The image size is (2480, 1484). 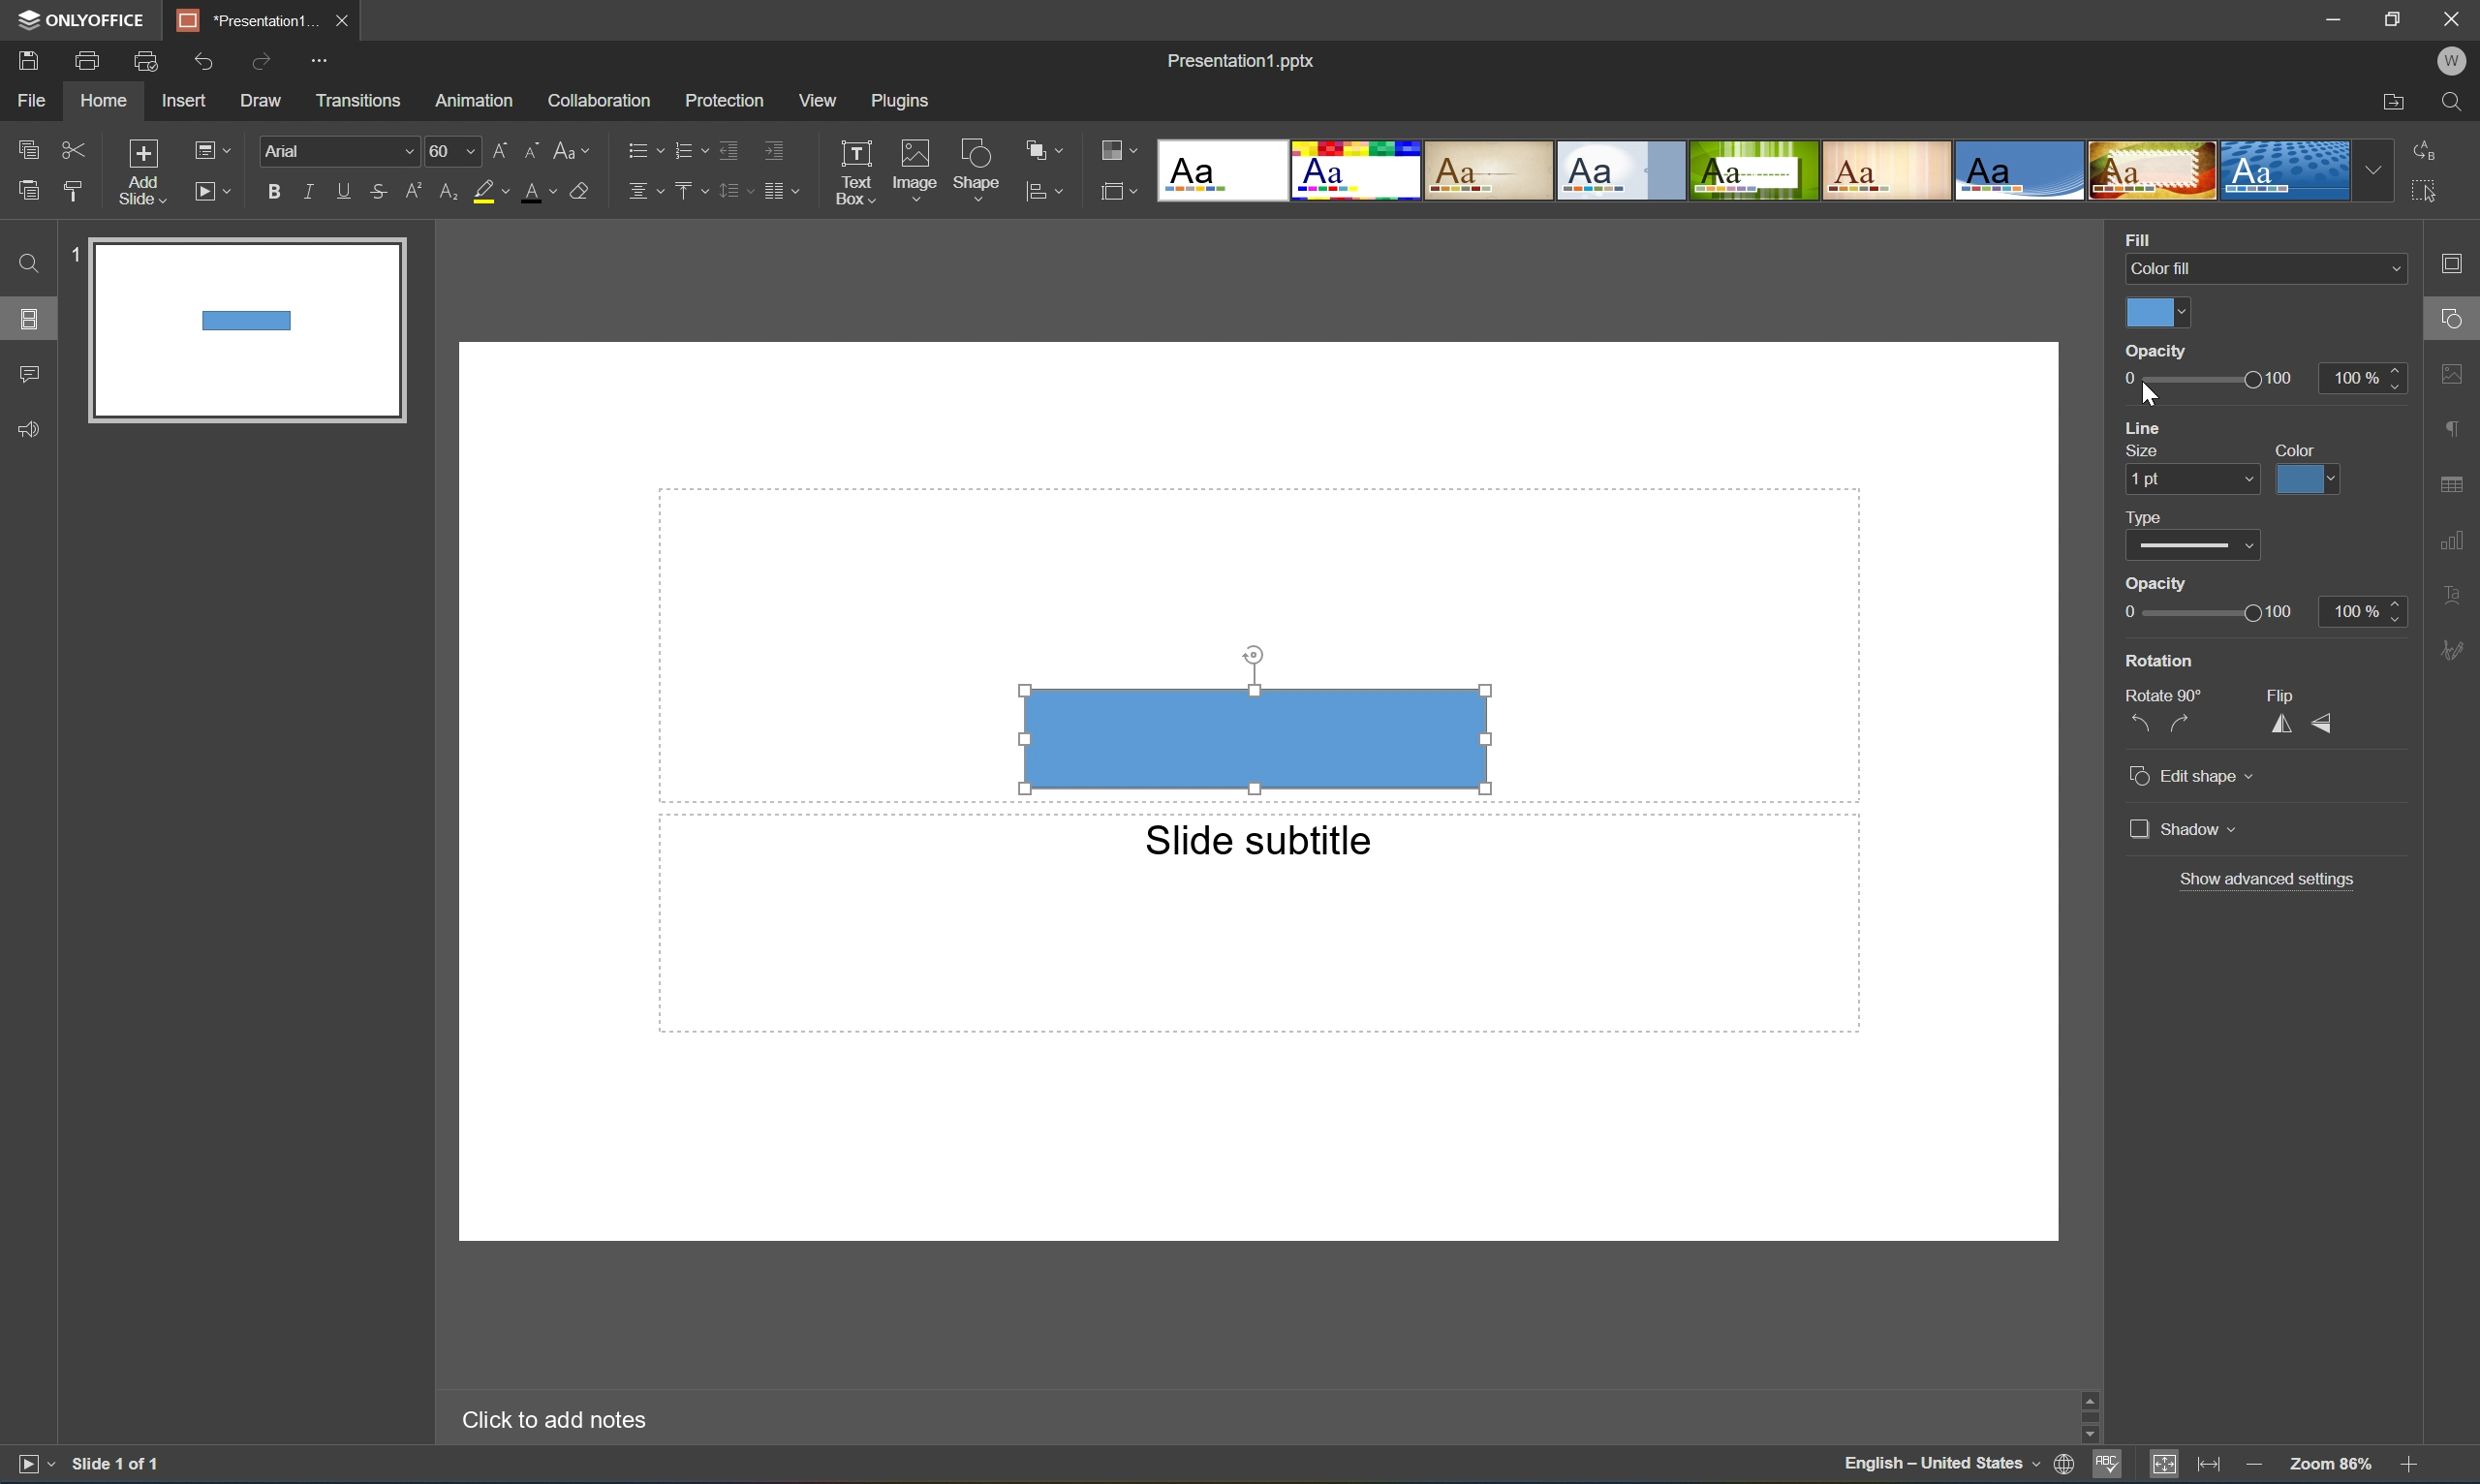 What do you see at coordinates (543, 194) in the screenshot?
I see `Font color` at bounding box center [543, 194].